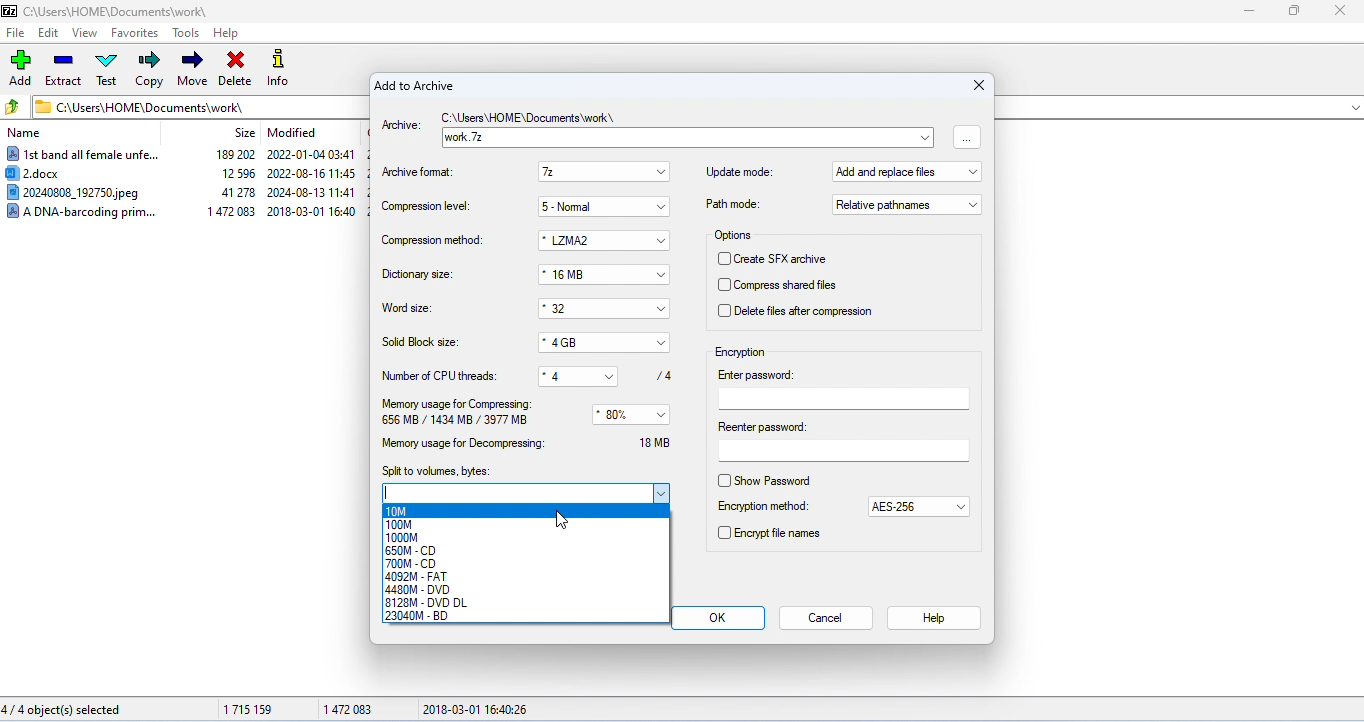 The width and height of the screenshot is (1364, 722). Describe the element at coordinates (400, 511) in the screenshot. I see `10M` at that location.